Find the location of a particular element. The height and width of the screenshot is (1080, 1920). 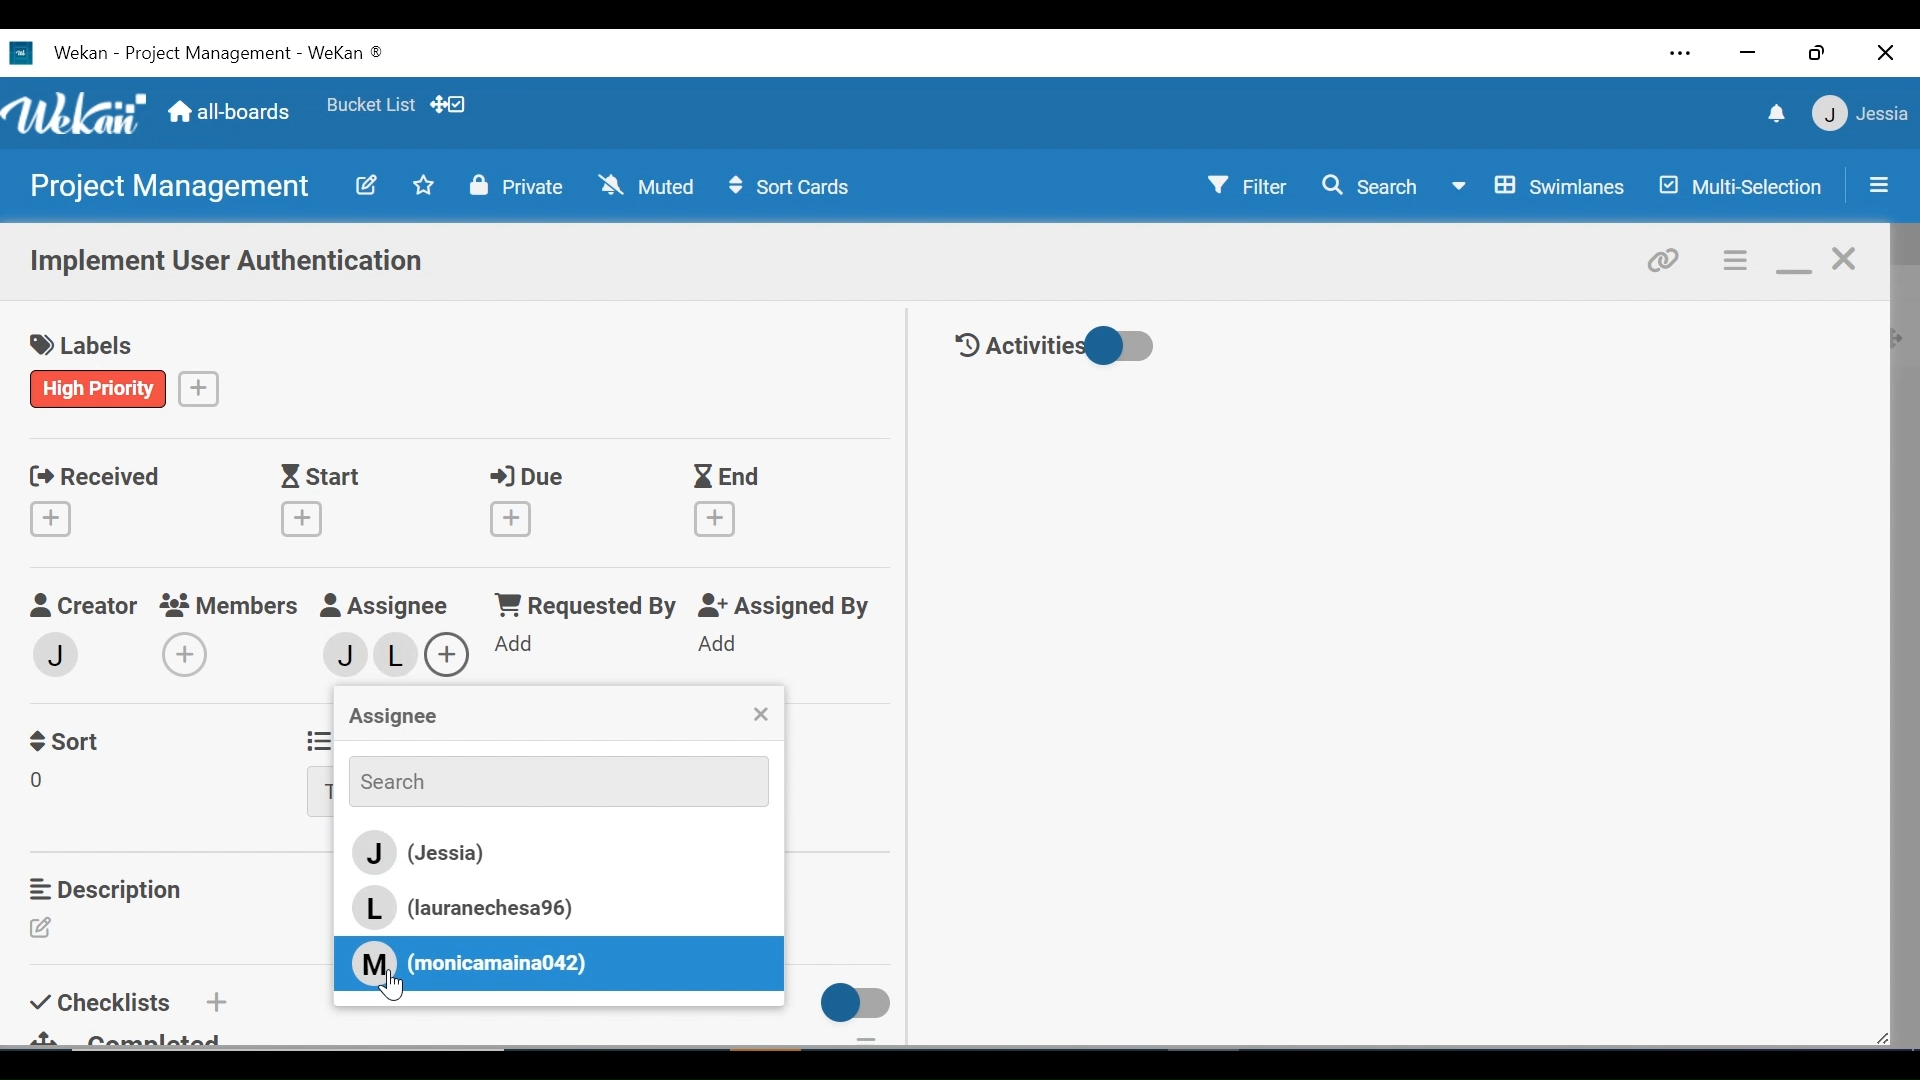

Requested By is located at coordinates (574, 607).